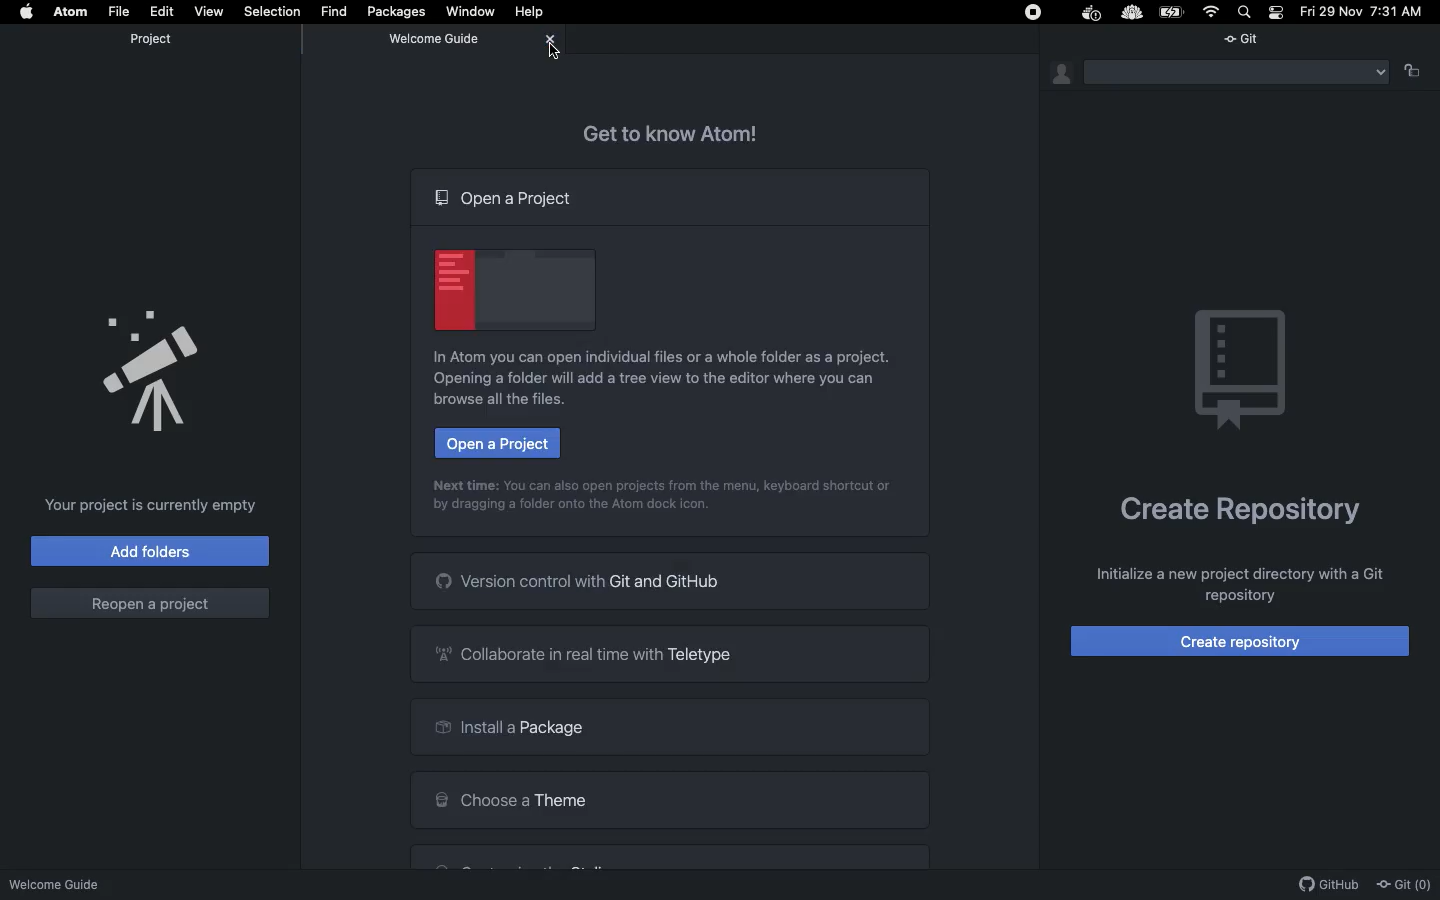  I want to click on File, so click(121, 12).